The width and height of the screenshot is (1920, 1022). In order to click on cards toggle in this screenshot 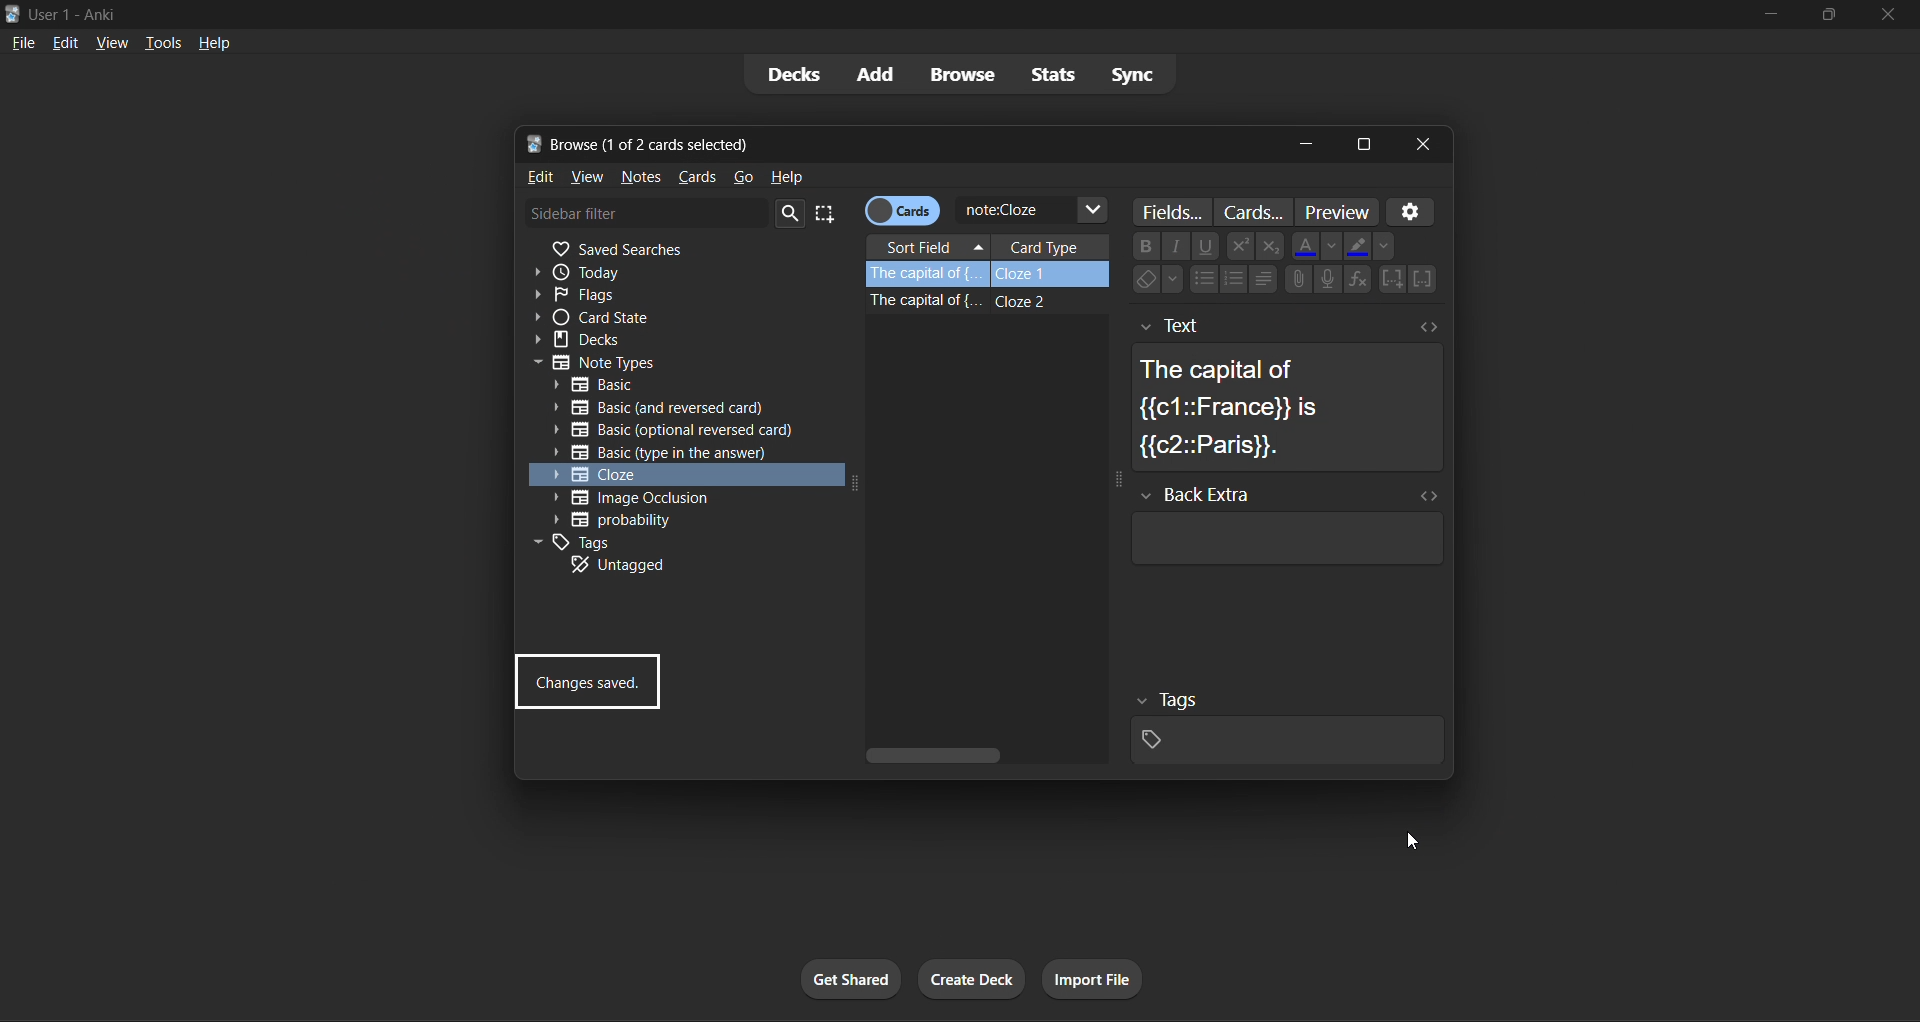, I will do `click(905, 211)`.